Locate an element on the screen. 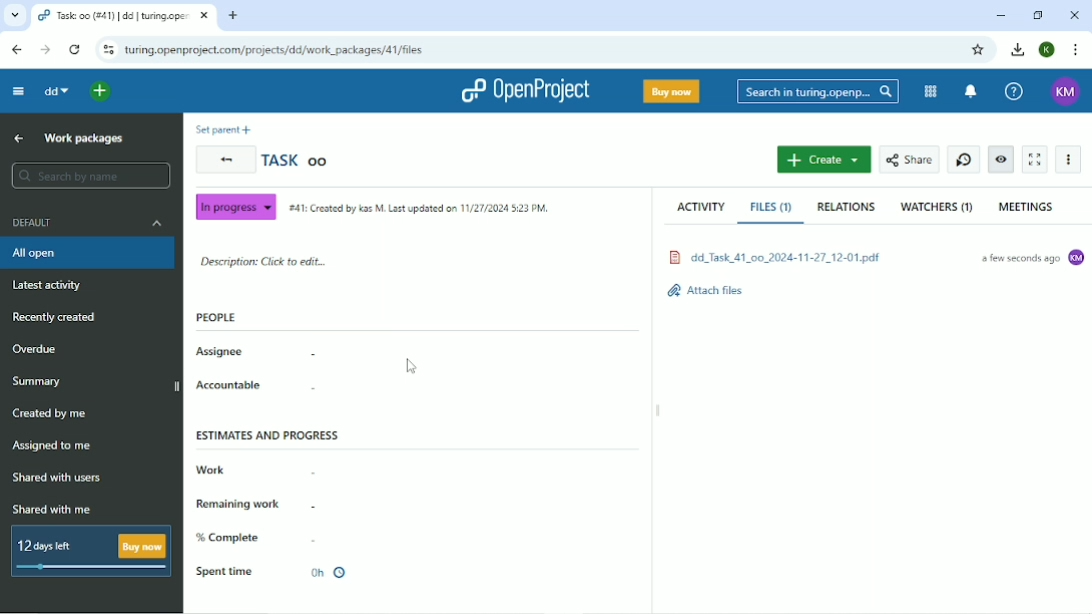  Customize and control google chrome is located at coordinates (1078, 50).